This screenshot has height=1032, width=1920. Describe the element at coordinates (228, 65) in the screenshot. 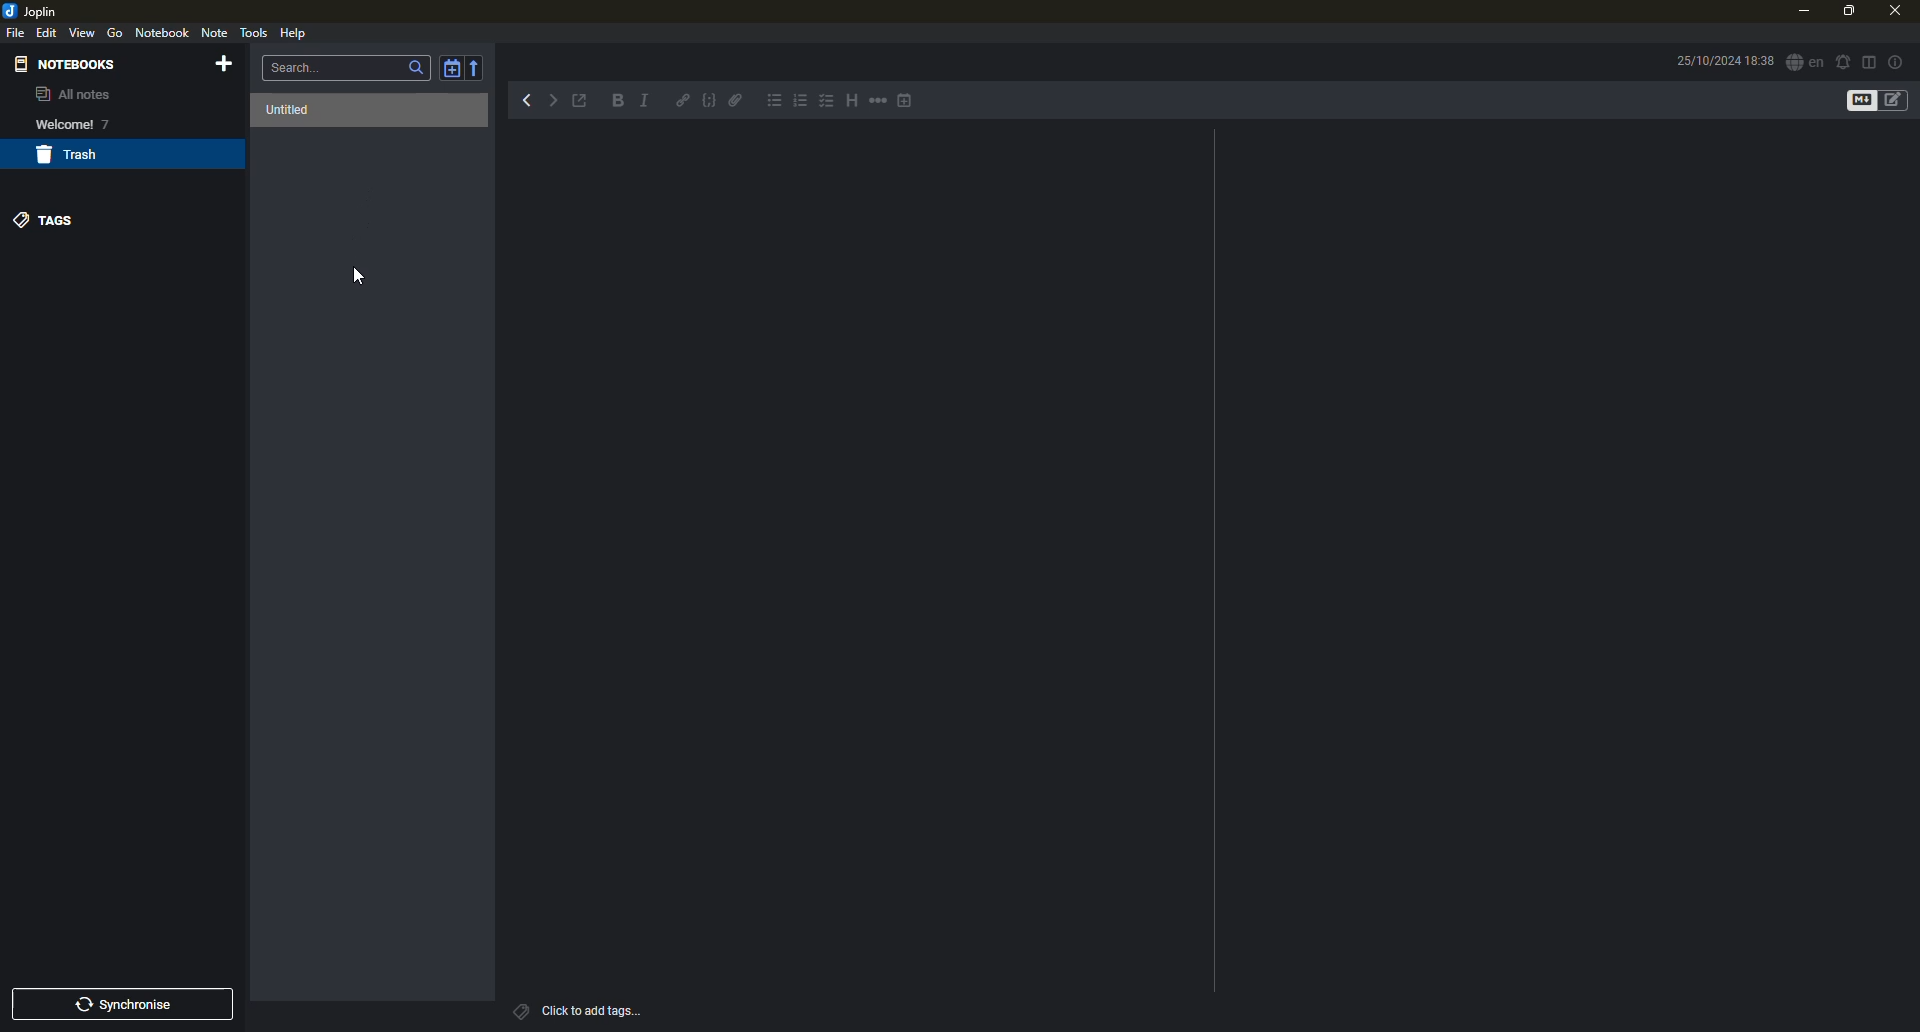

I see `add notebook` at that location.